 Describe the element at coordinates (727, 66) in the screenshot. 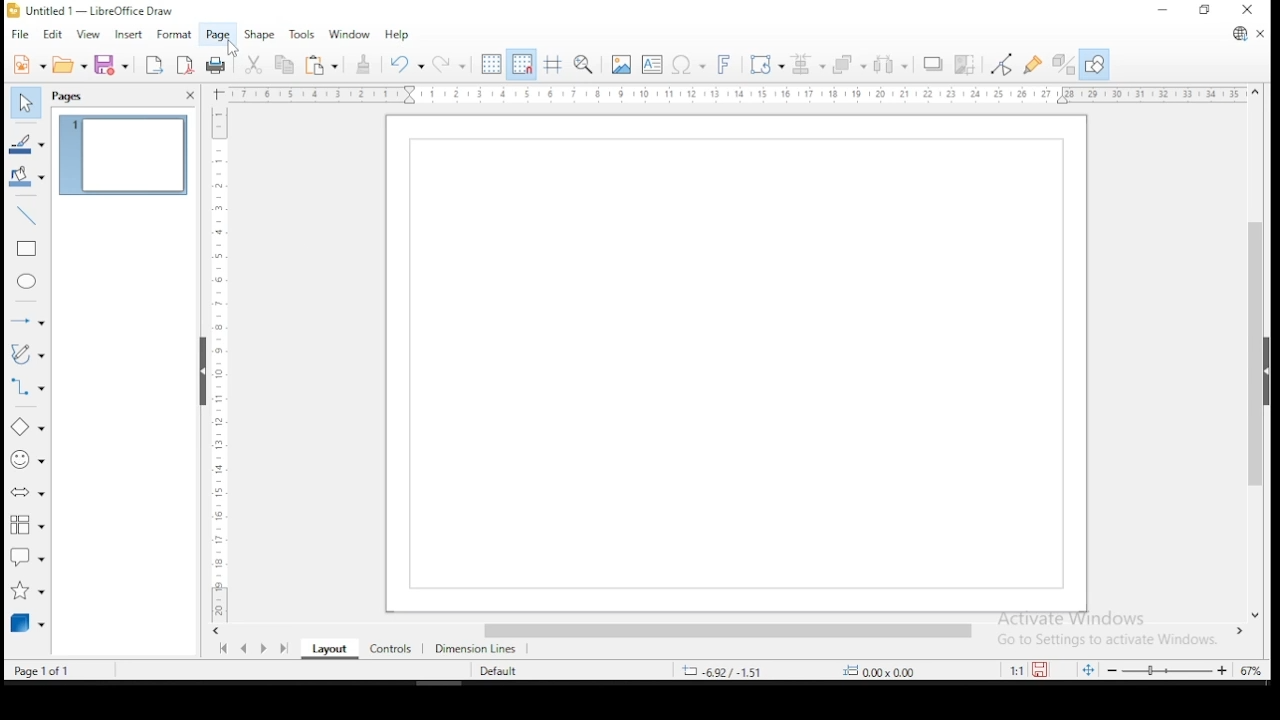

I see `insert fontwork text` at that location.